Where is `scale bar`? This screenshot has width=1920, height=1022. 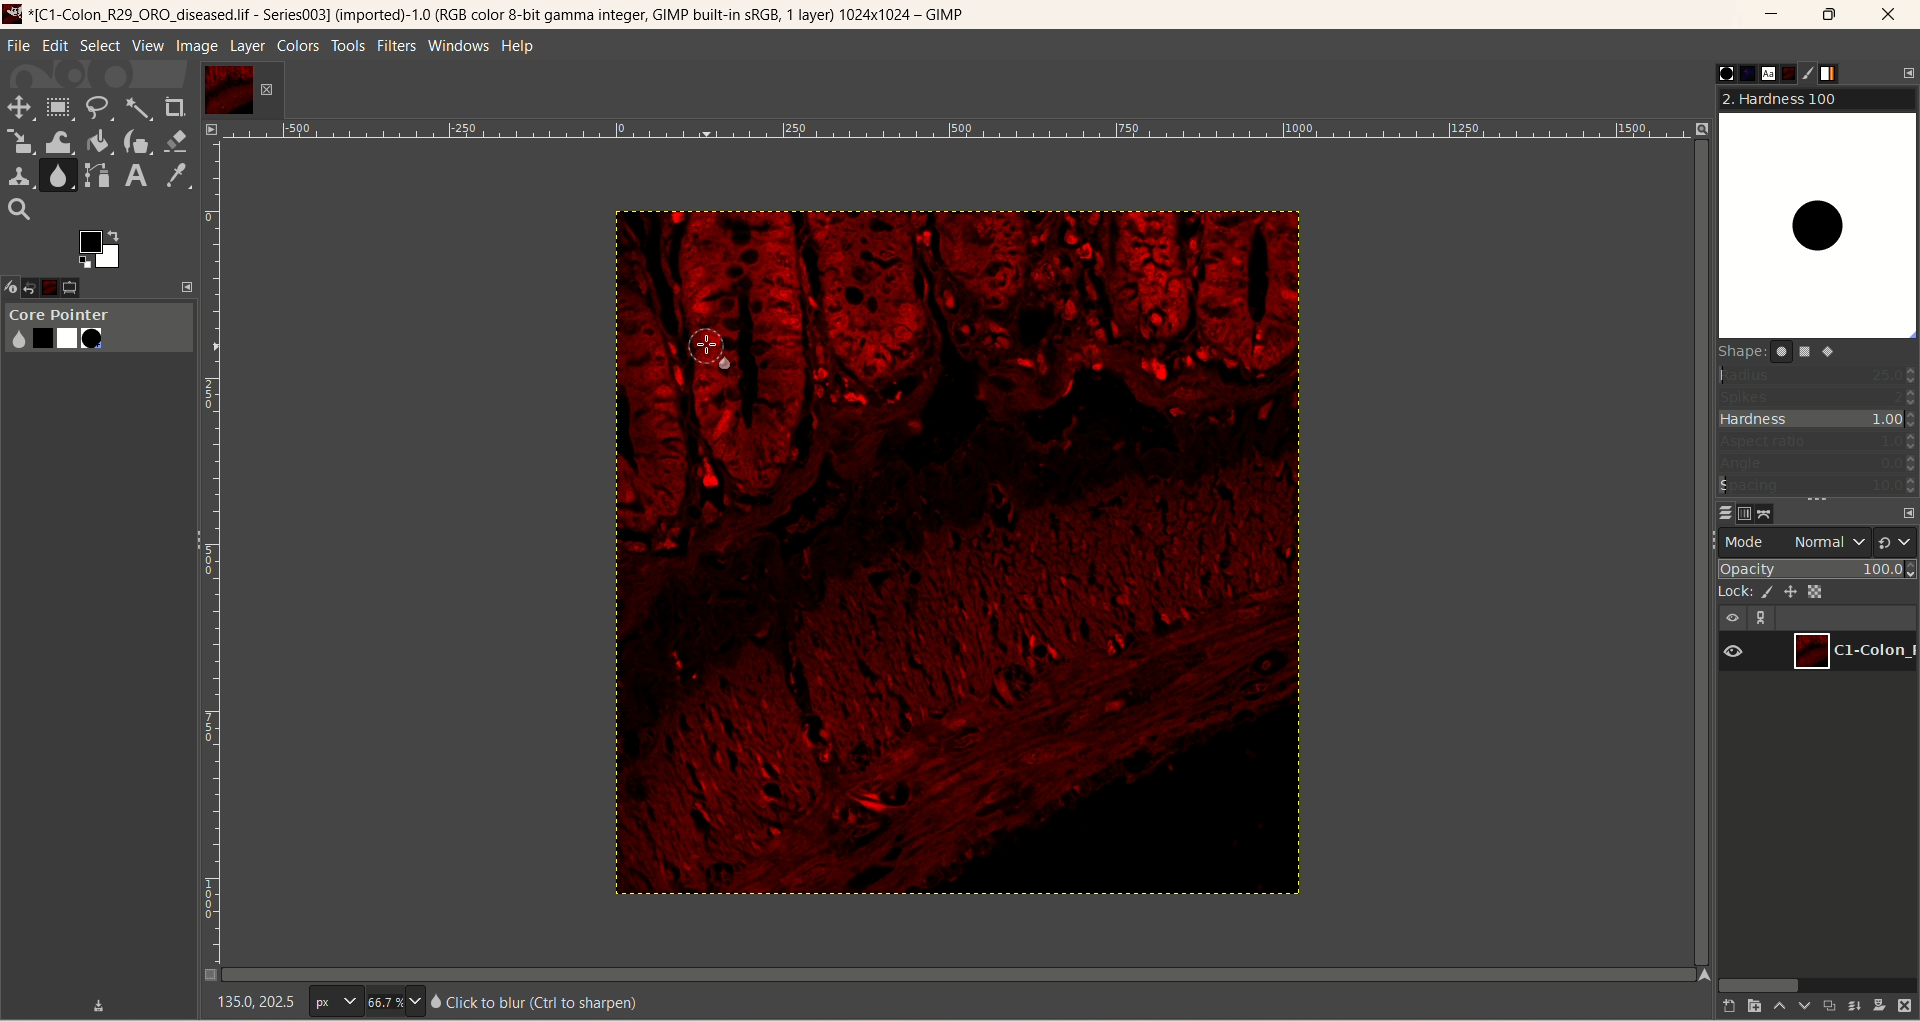
scale bar is located at coordinates (209, 558).